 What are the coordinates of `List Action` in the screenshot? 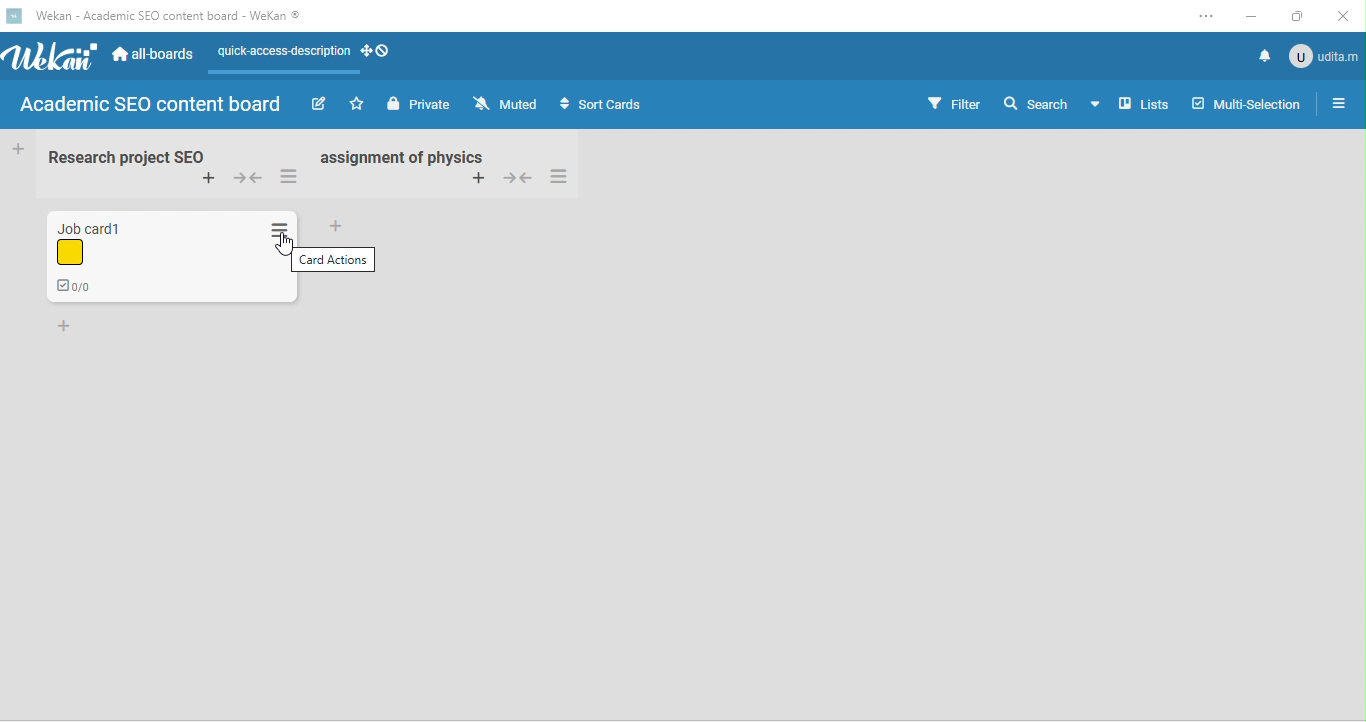 It's located at (281, 221).